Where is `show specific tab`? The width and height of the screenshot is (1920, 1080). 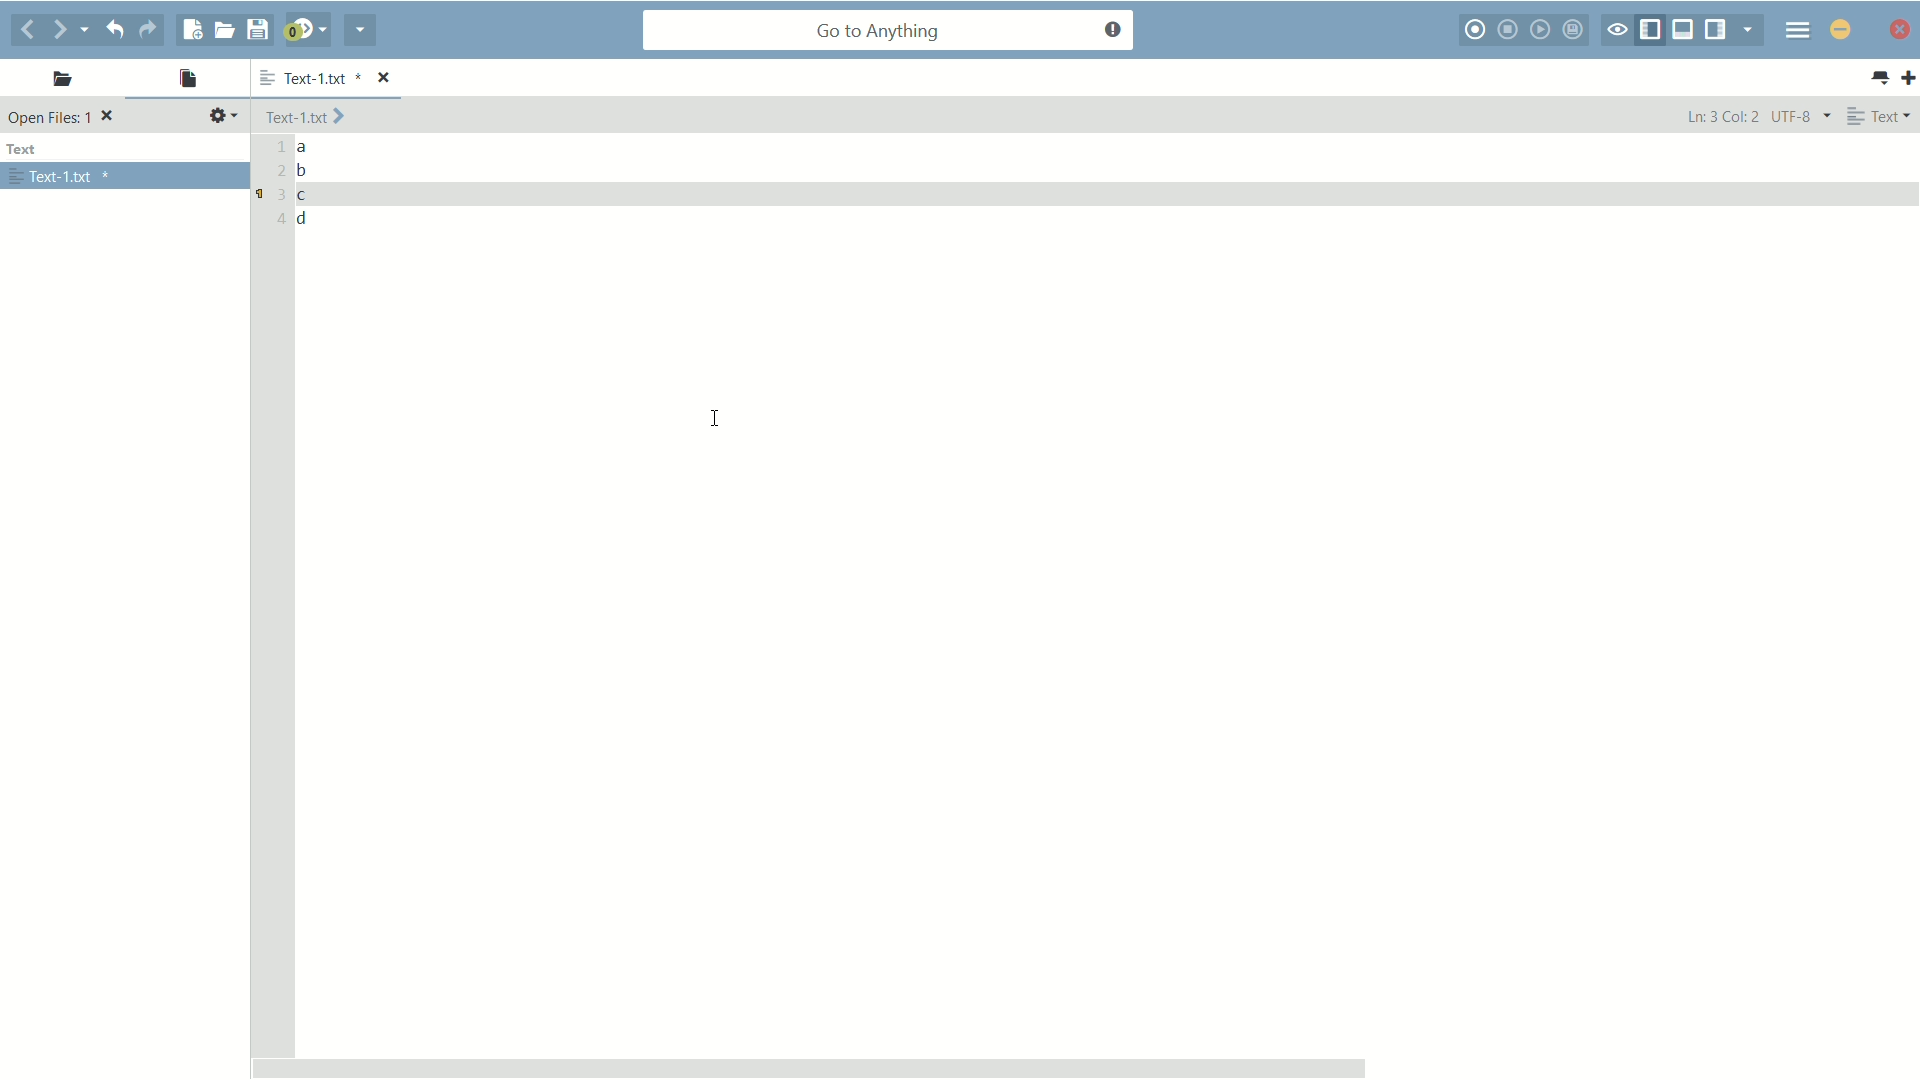 show specific tab is located at coordinates (1748, 29).